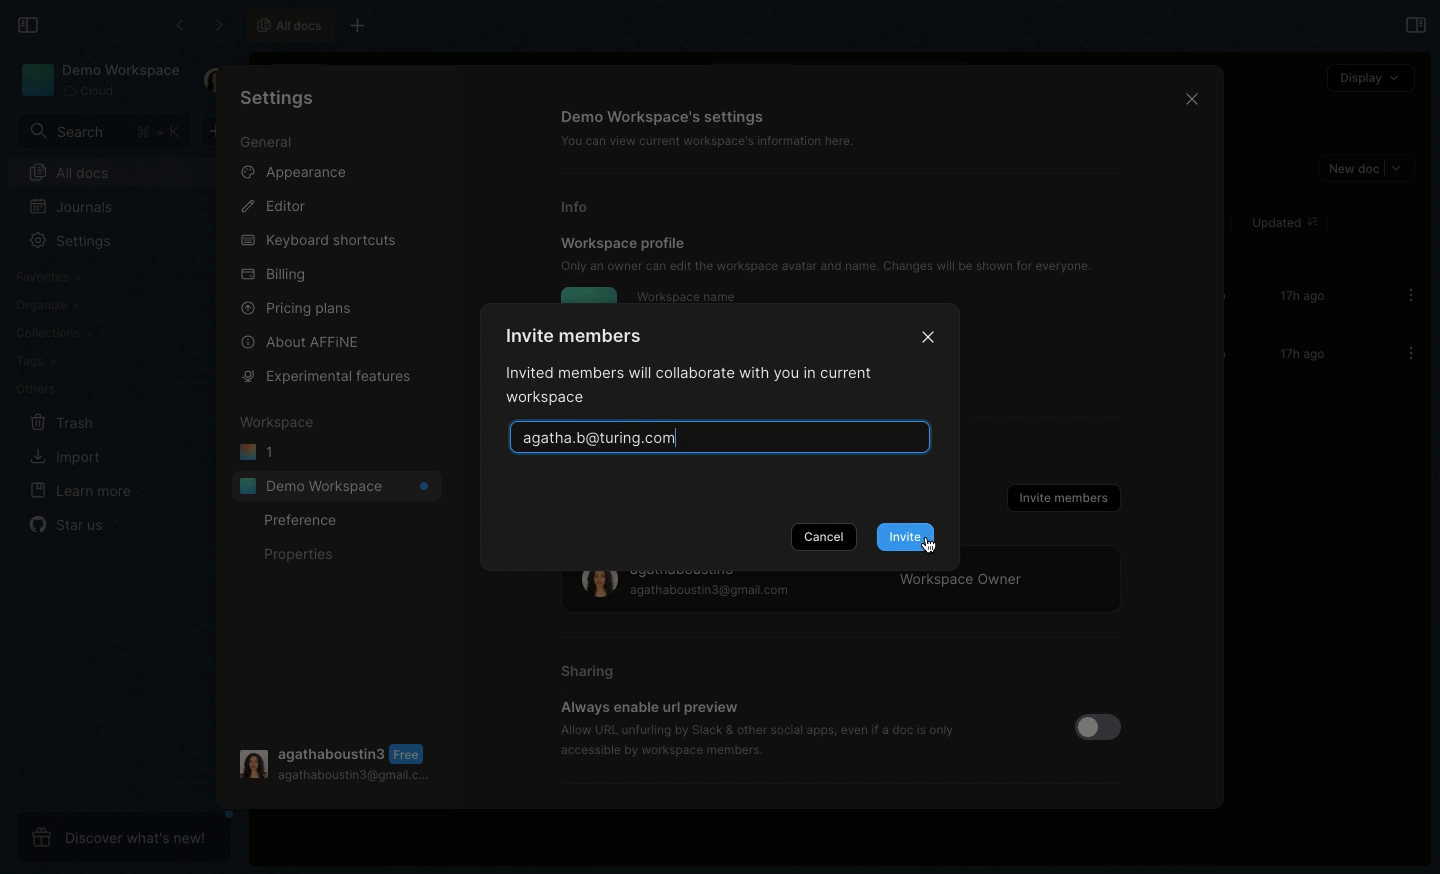 The height and width of the screenshot is (874, 1440). What do you see at coordinates (686, 296) in the screenshot?
I see `Workspace name` at bounding box center [686, 296].